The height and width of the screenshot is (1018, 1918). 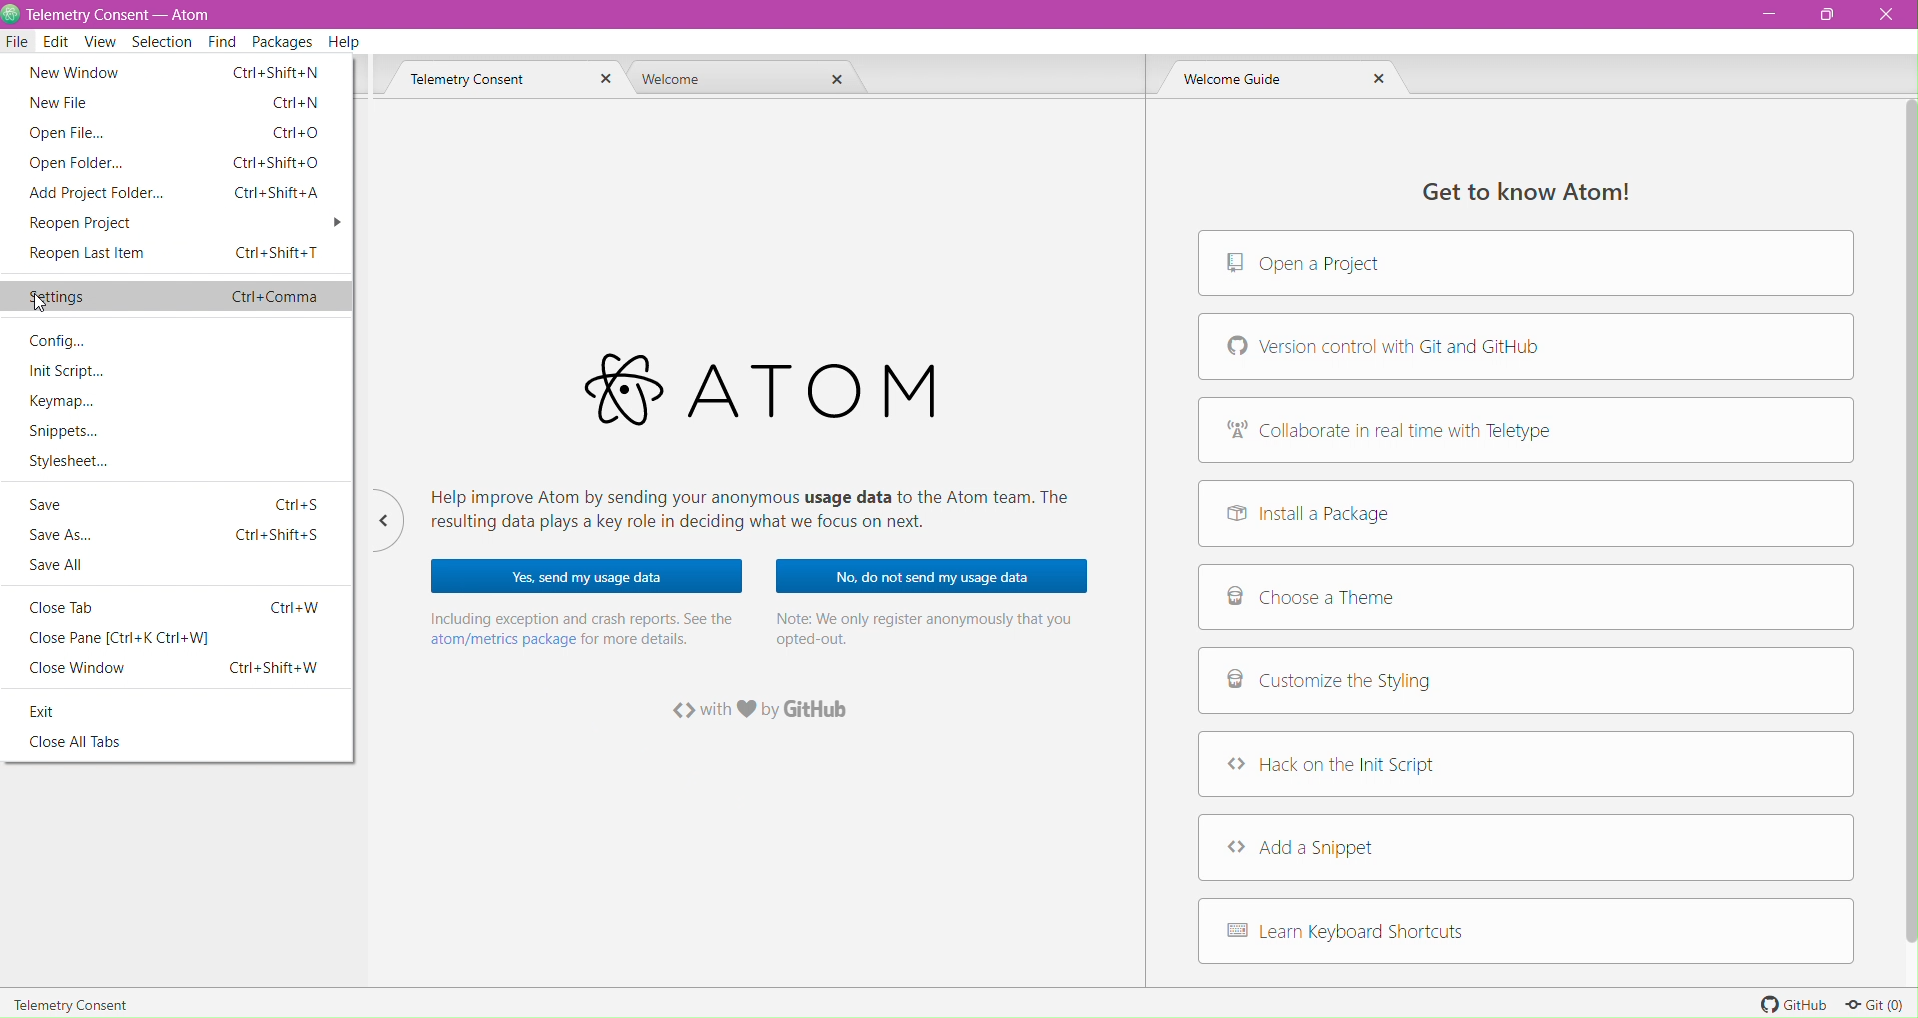 I want to click on Application Logo and Name, so click(x=756, y=390).